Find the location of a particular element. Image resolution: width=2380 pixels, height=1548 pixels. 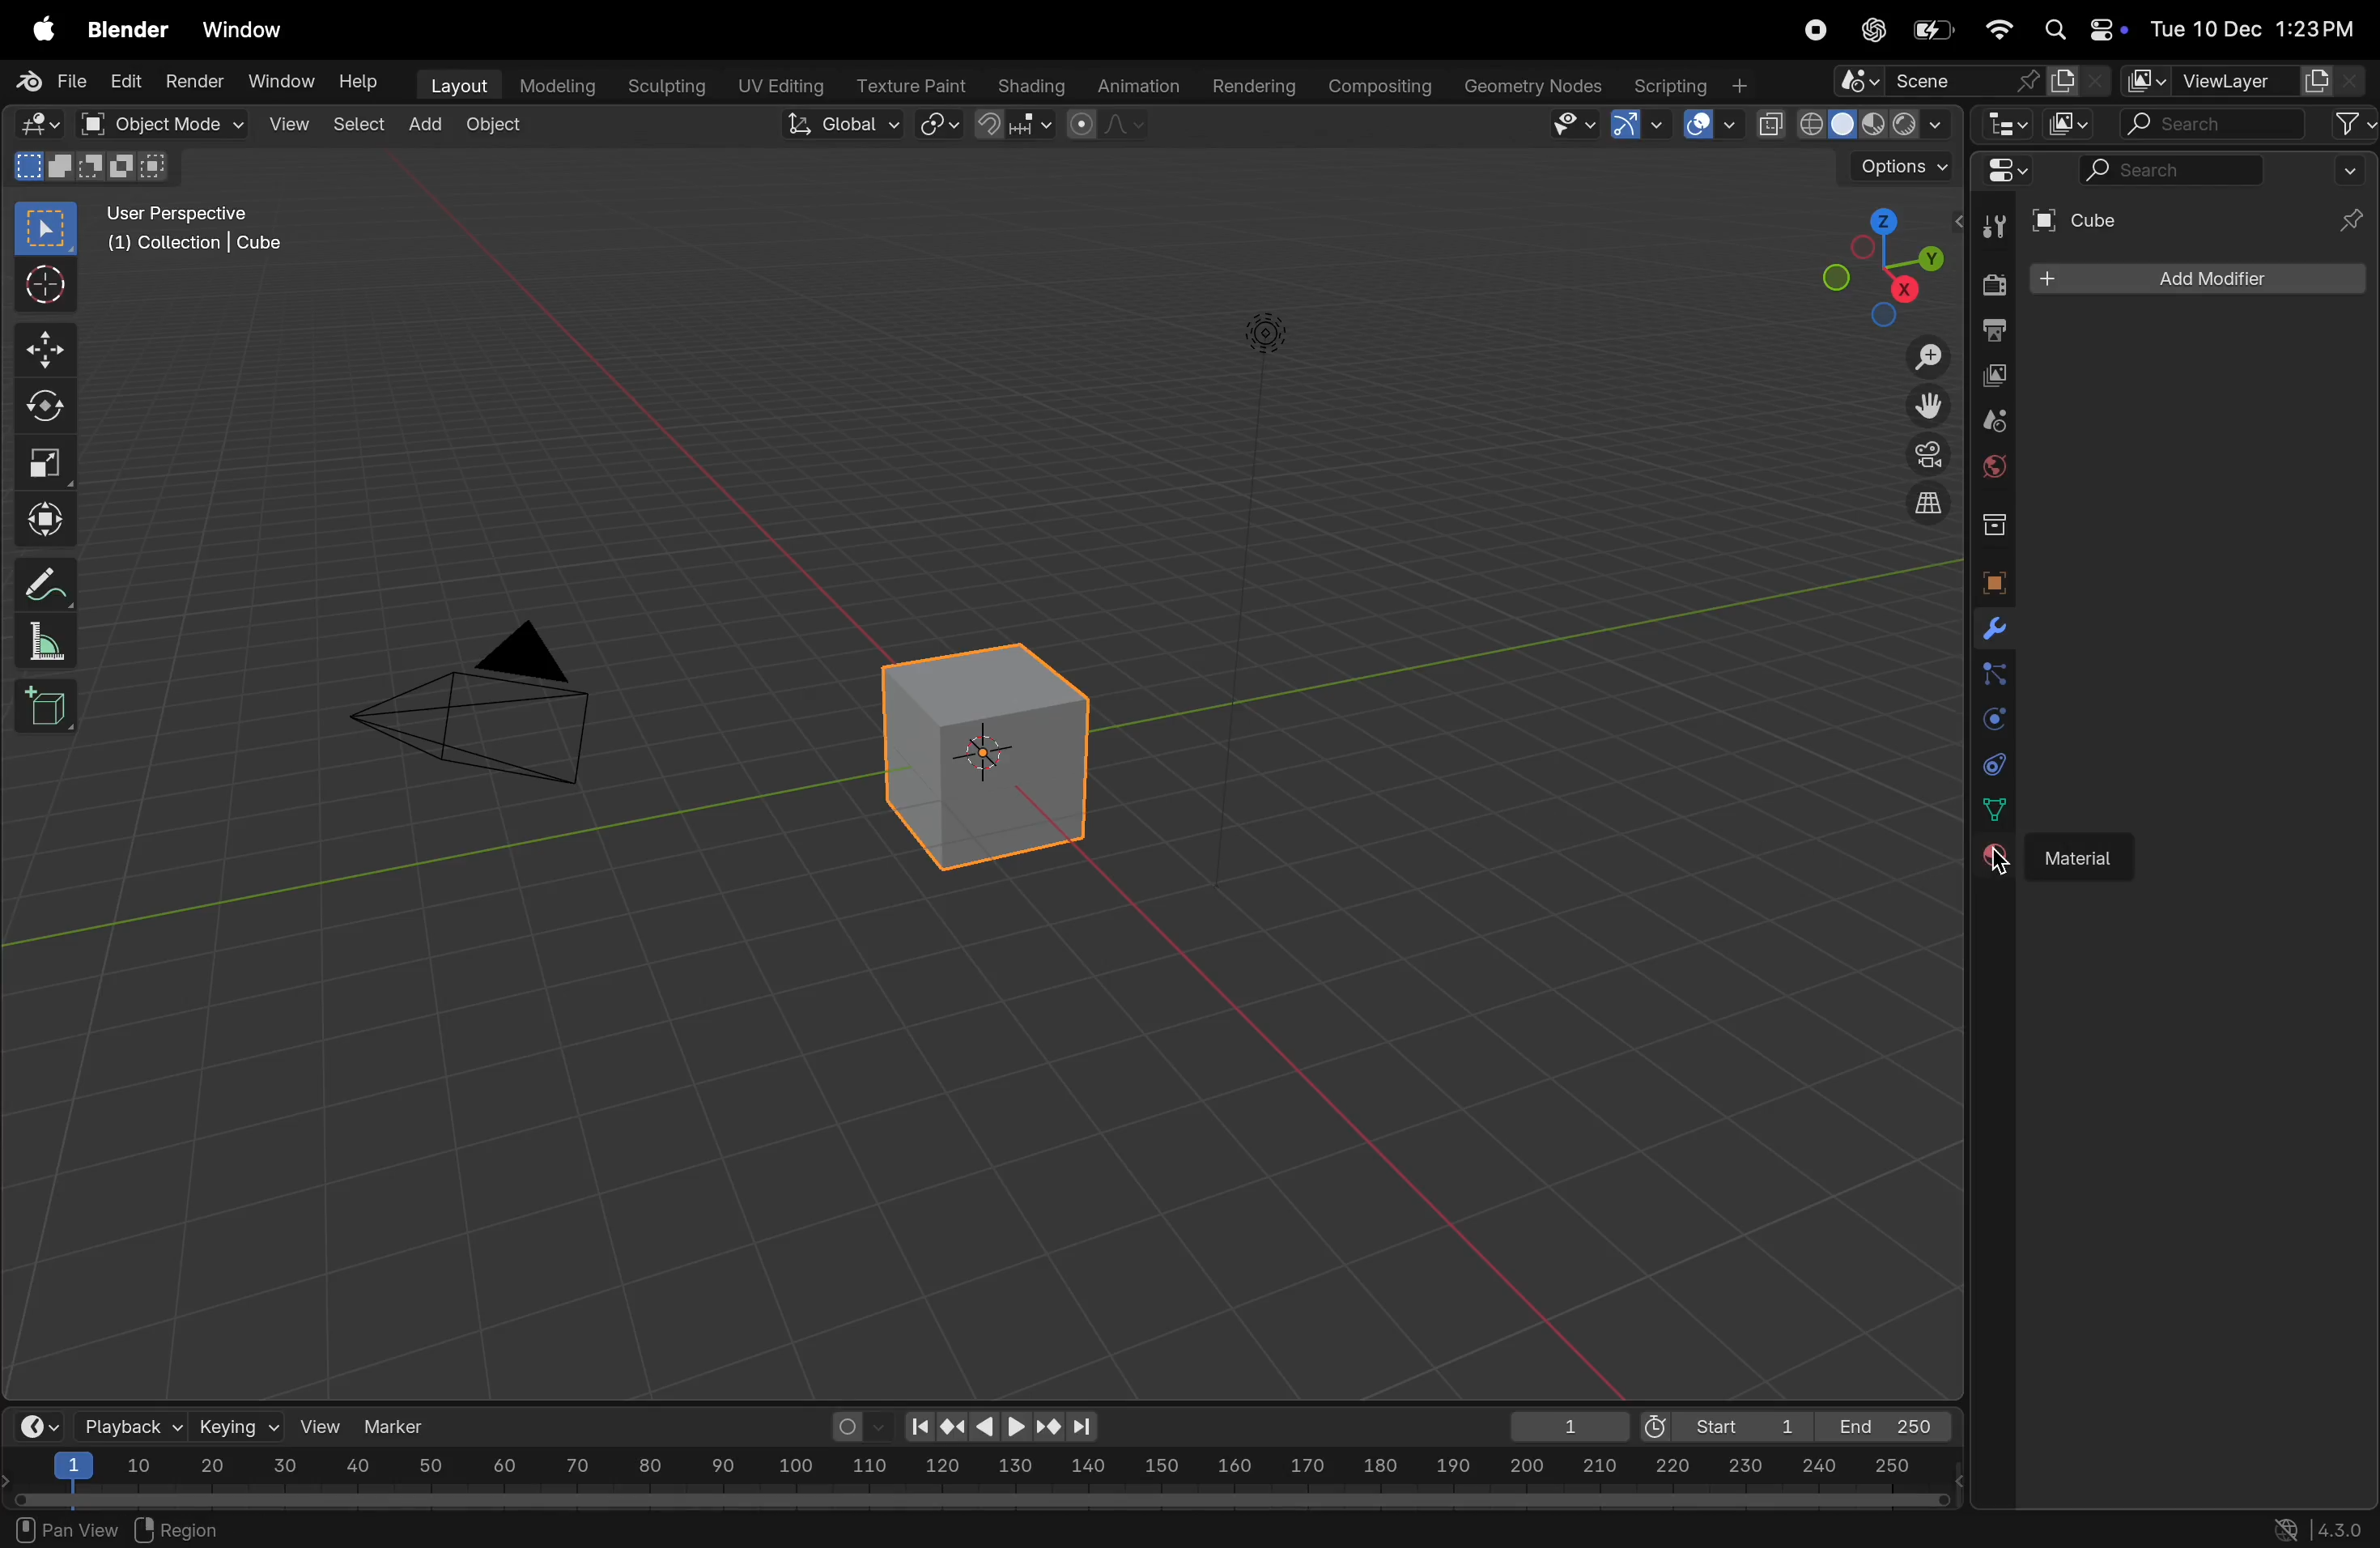

record is located at coordinates (1814, 32).